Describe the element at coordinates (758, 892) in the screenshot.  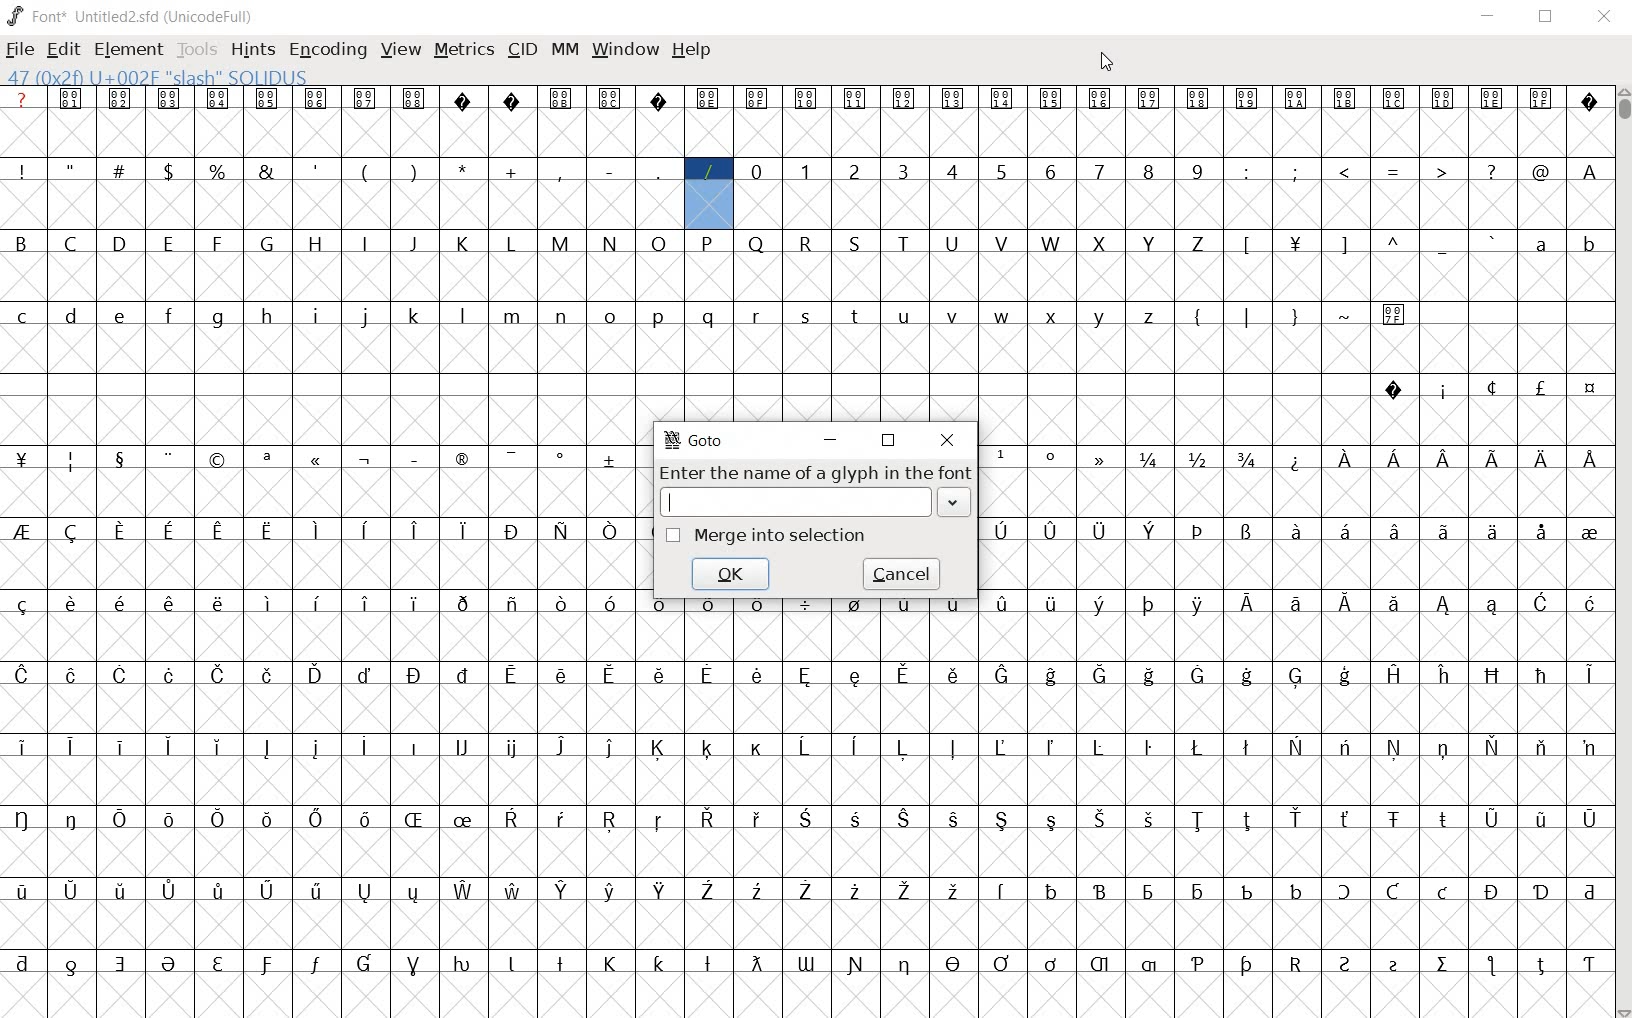
I see `glyph` at that location.